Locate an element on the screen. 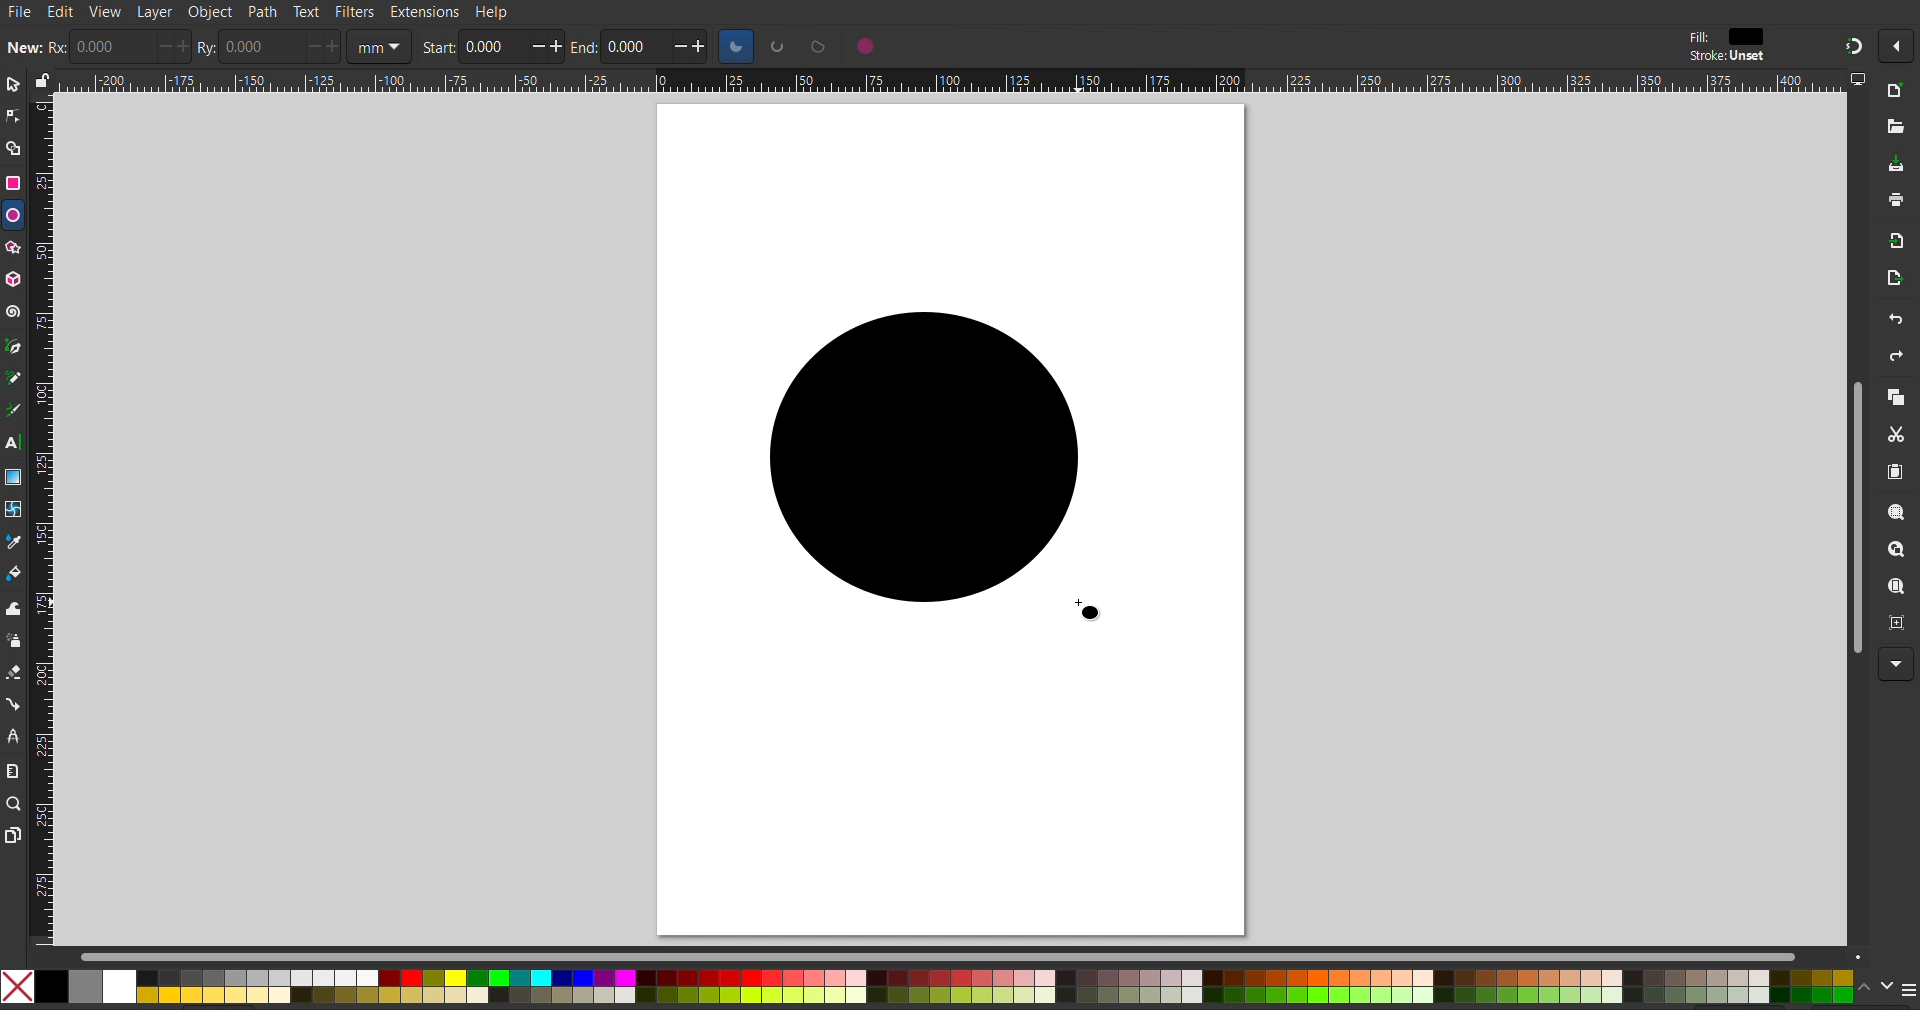 Image resolution: width=1920 pixels, height=1010 pixels. Text Tool is located at coordinates (14, 441).